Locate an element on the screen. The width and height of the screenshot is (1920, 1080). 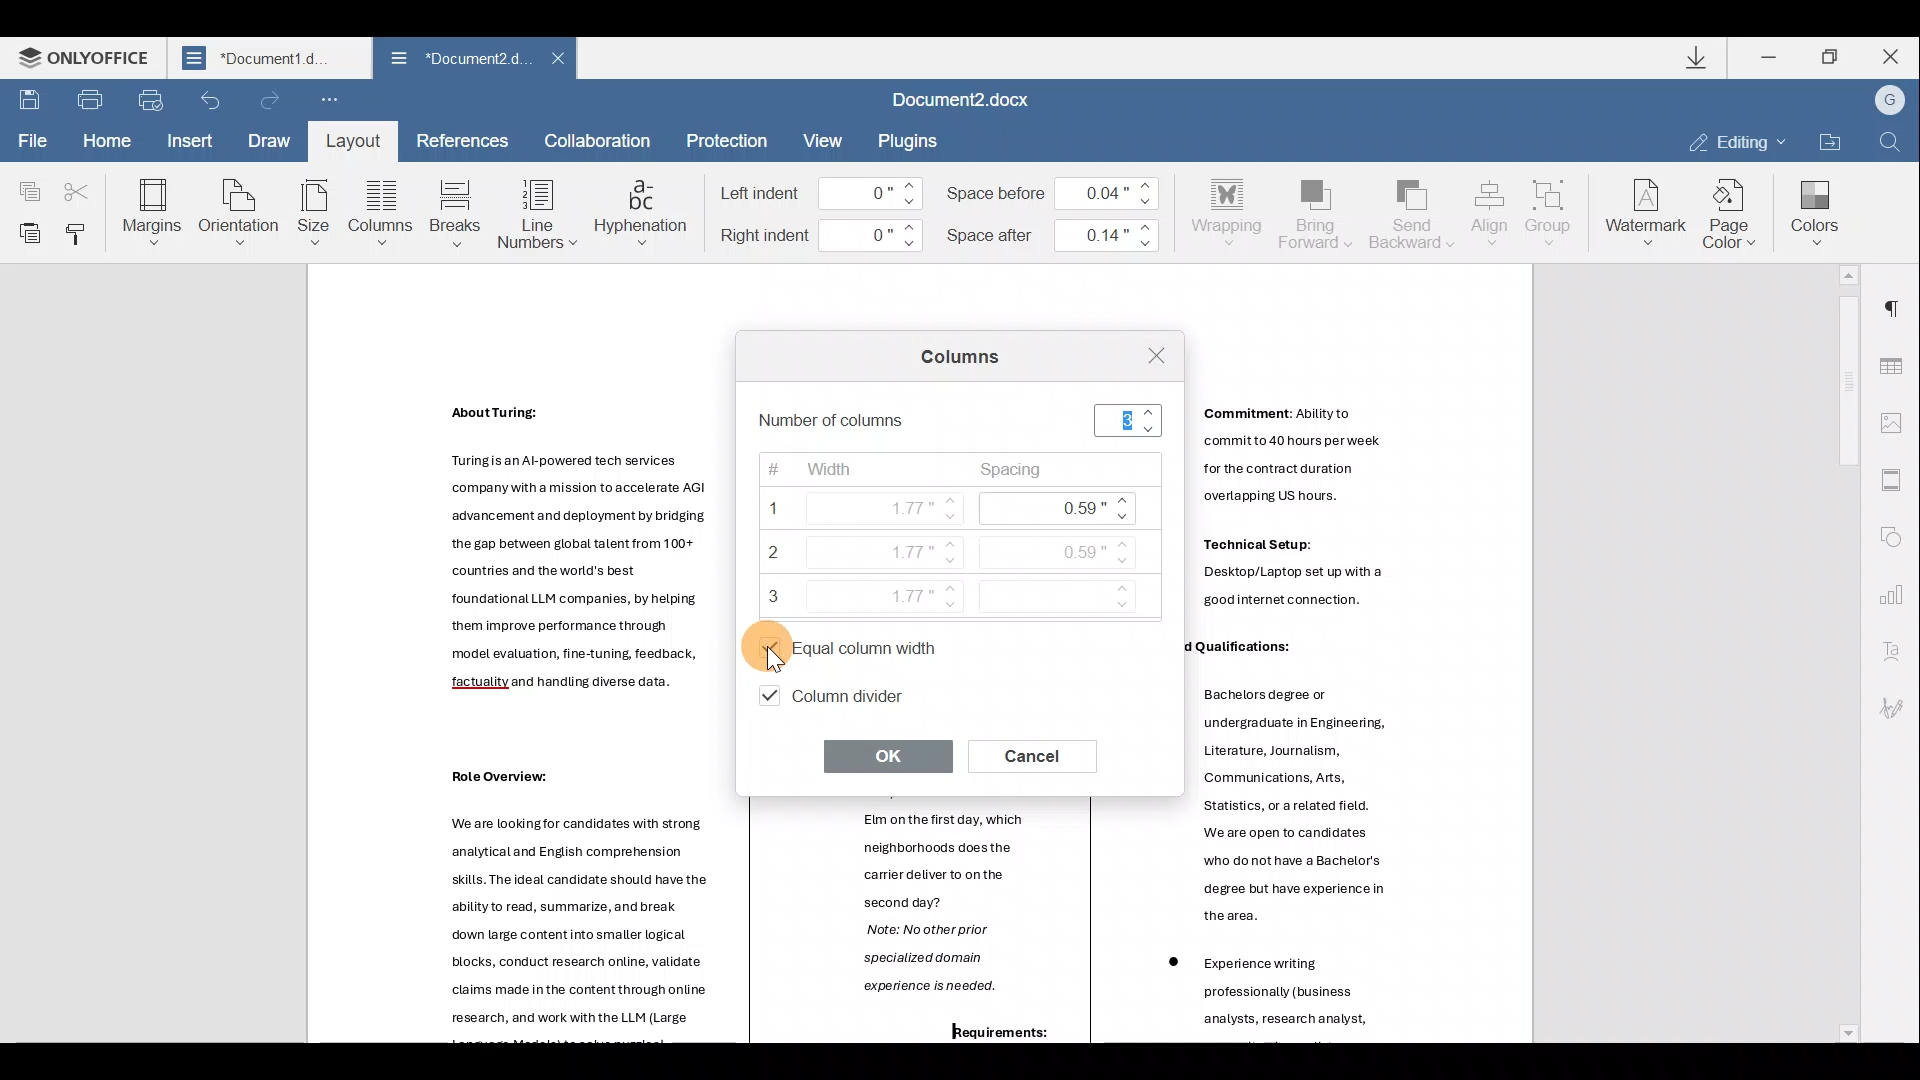
Protection is located at coordinates (720, 140).